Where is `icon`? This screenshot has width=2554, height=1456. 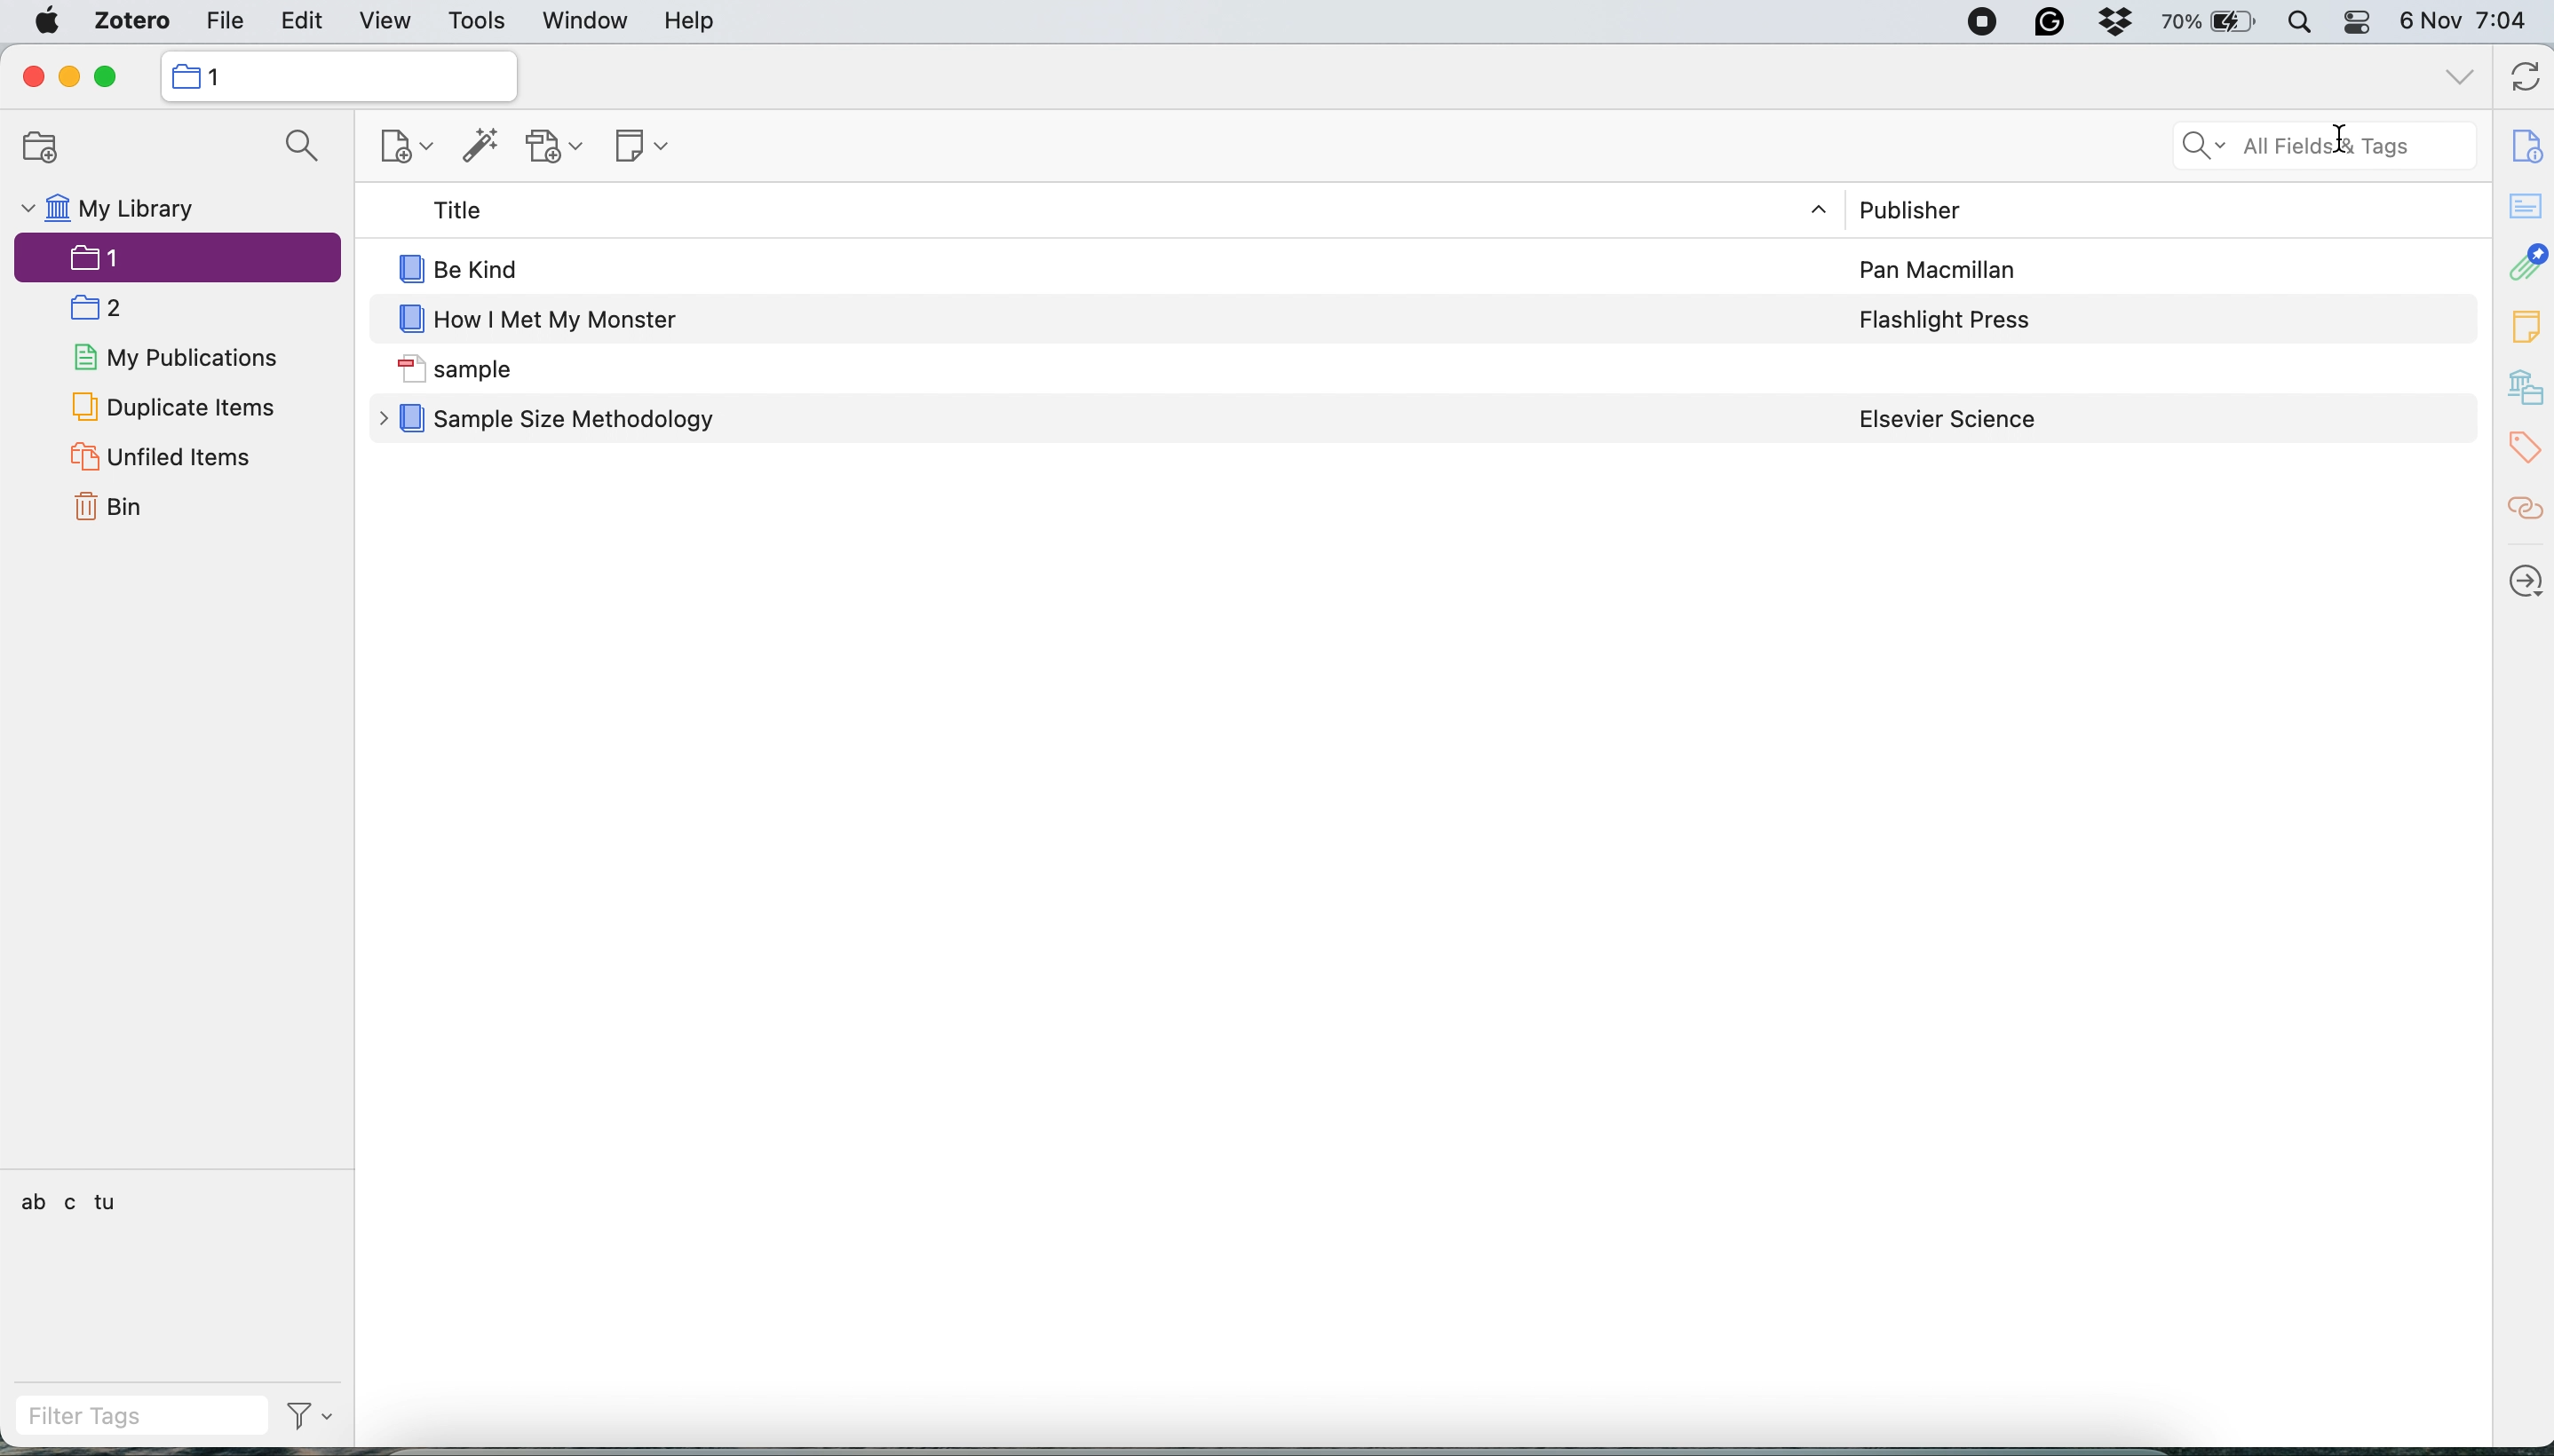 icon is located at coordinates (187, 77).